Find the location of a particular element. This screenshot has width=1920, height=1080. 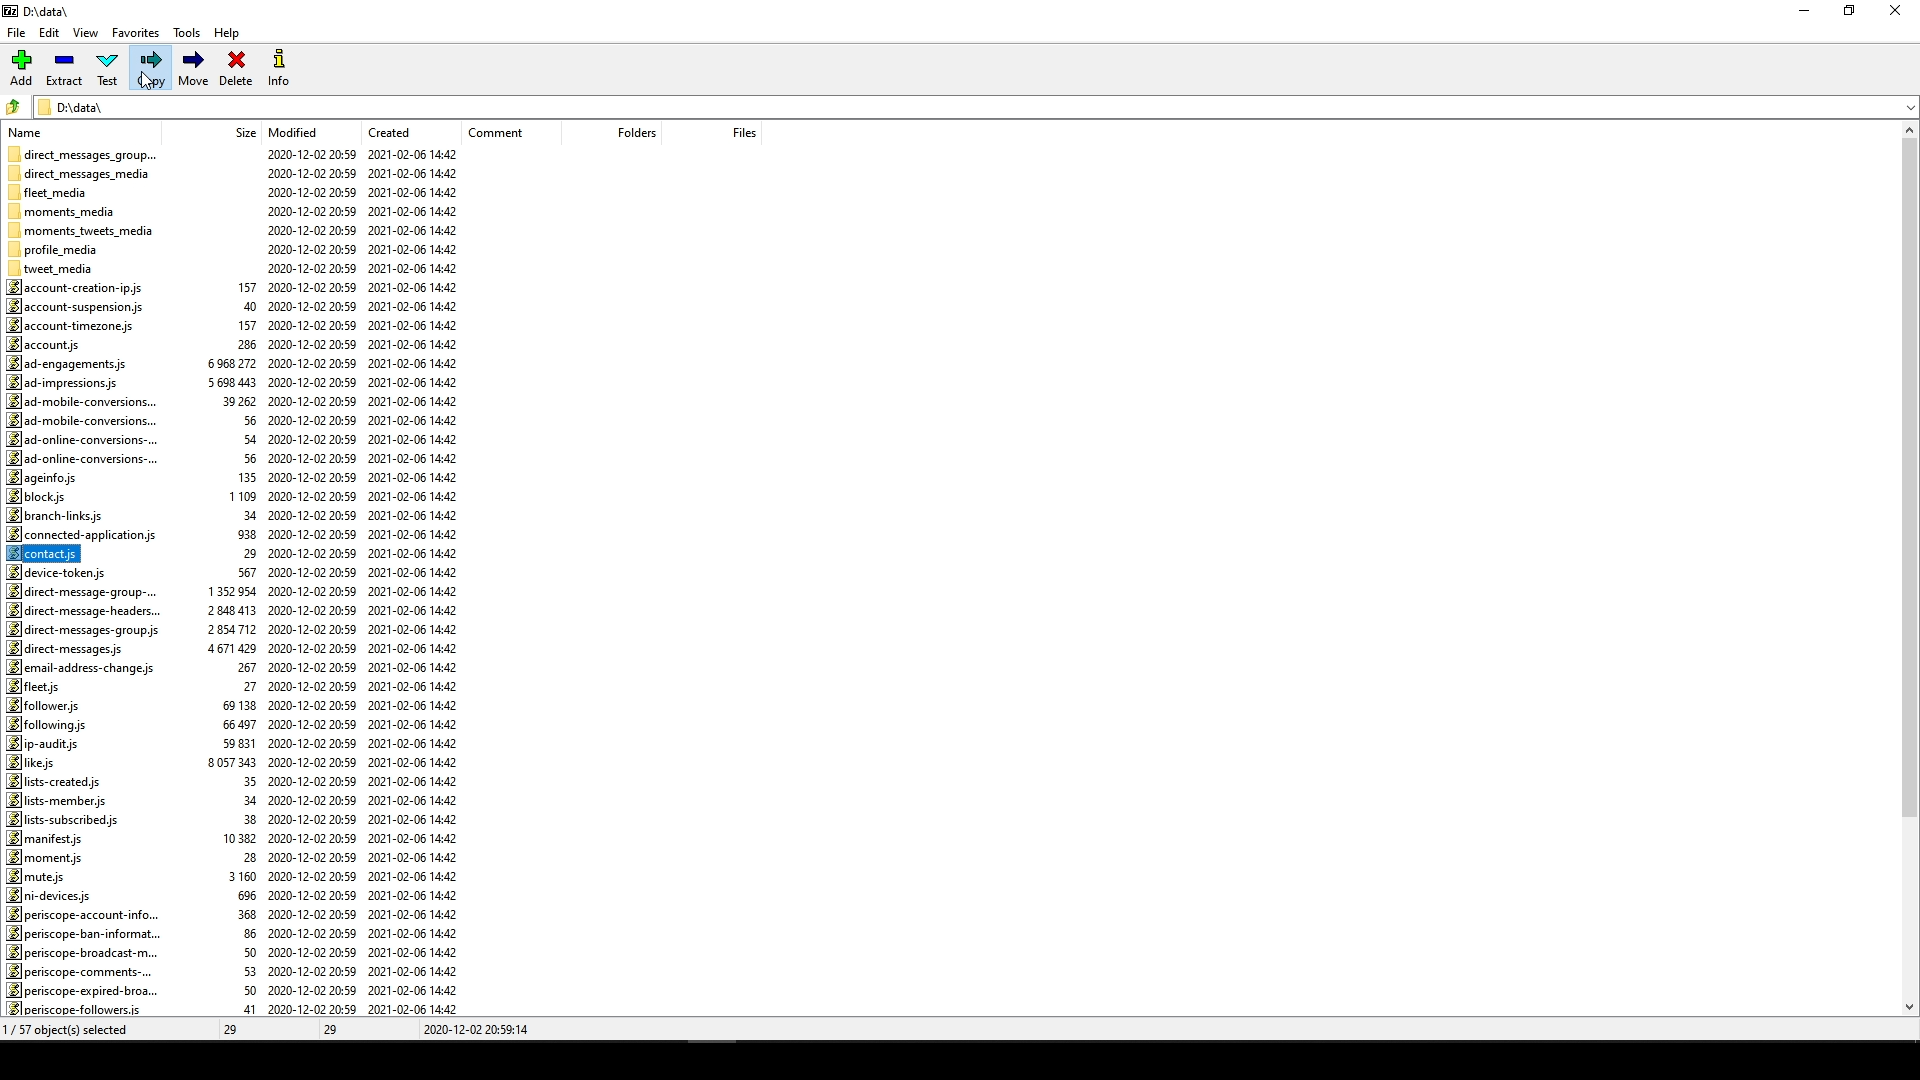

moments_tweets_media is located at coordinates (87, 230).